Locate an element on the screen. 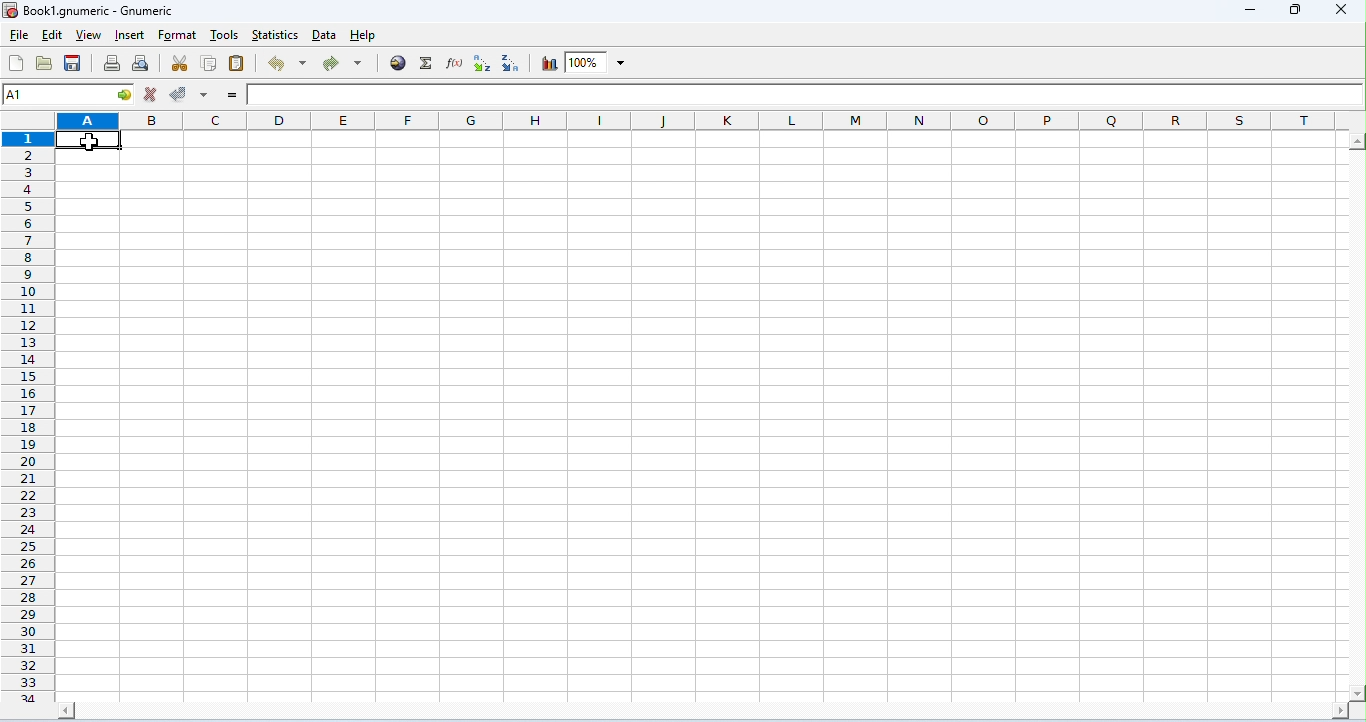 Image resolution: width=1366 pixels, height=722 pixels. reject is located at coordinates (150, 94).